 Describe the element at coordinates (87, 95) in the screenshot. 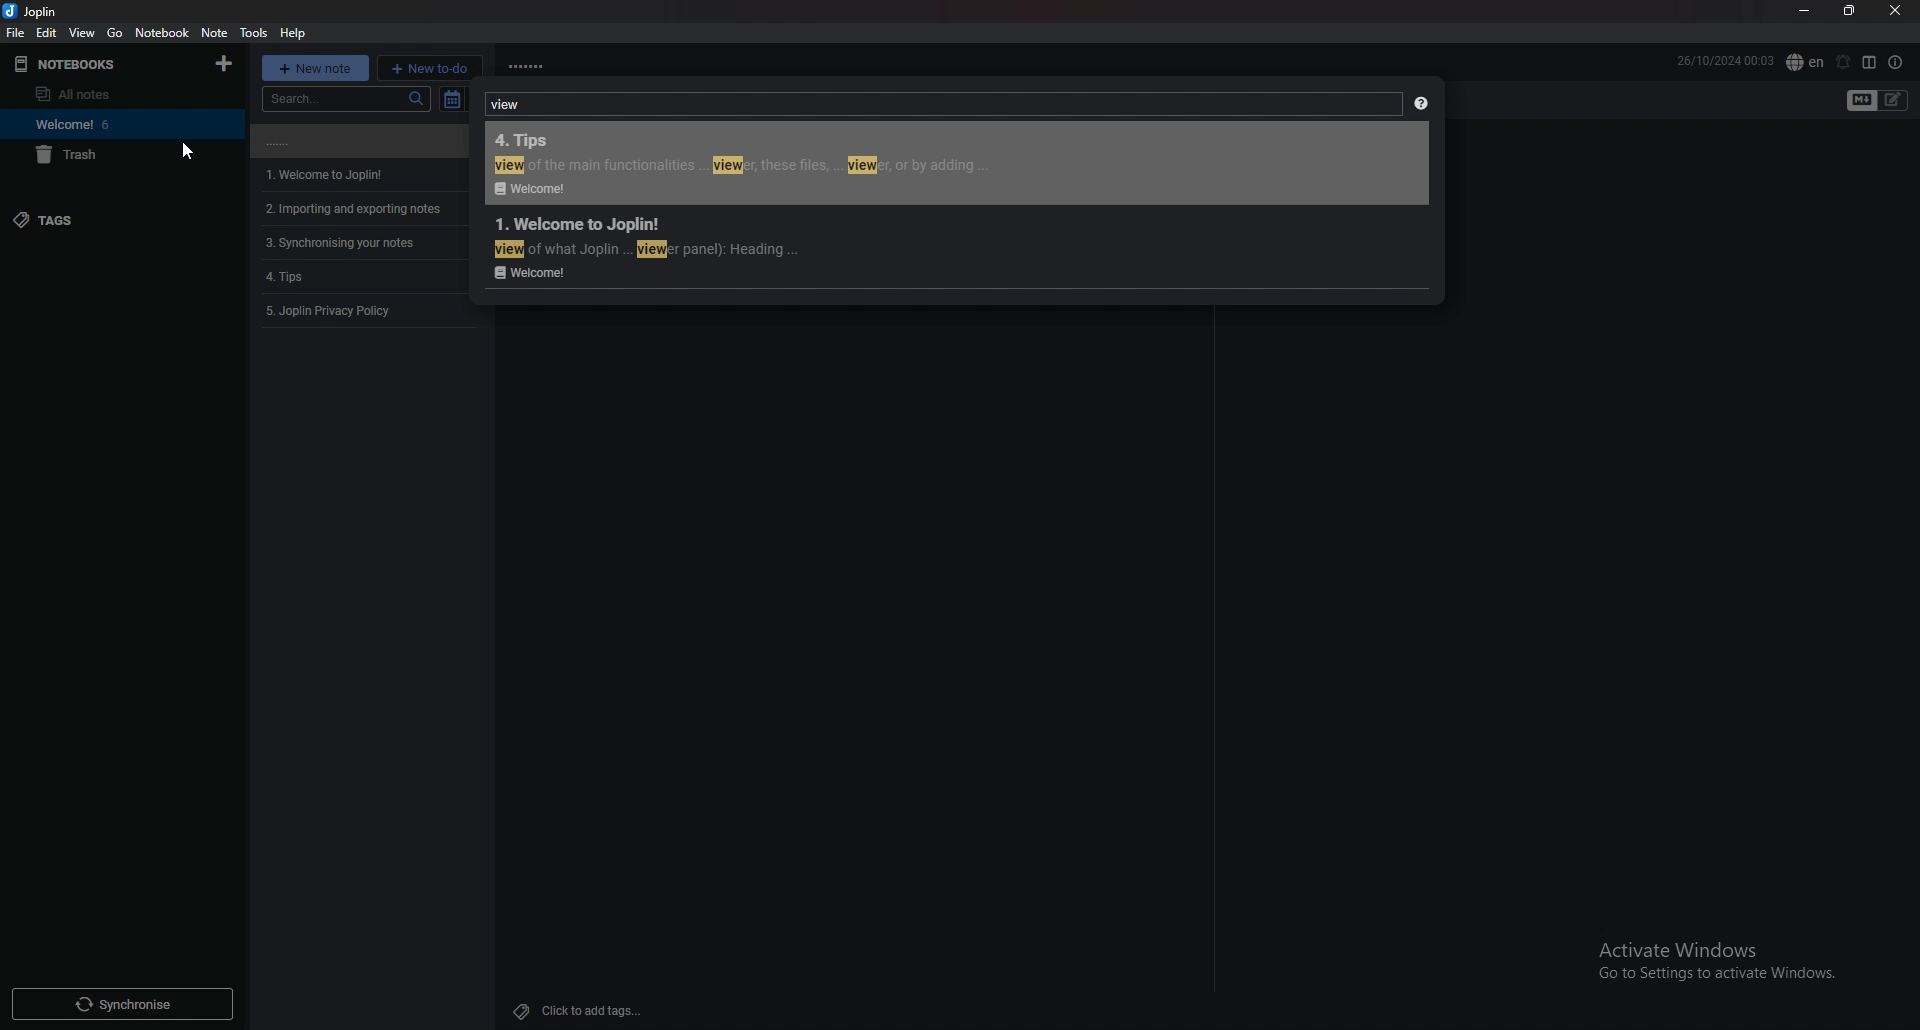

I see `All Notes` at that location.